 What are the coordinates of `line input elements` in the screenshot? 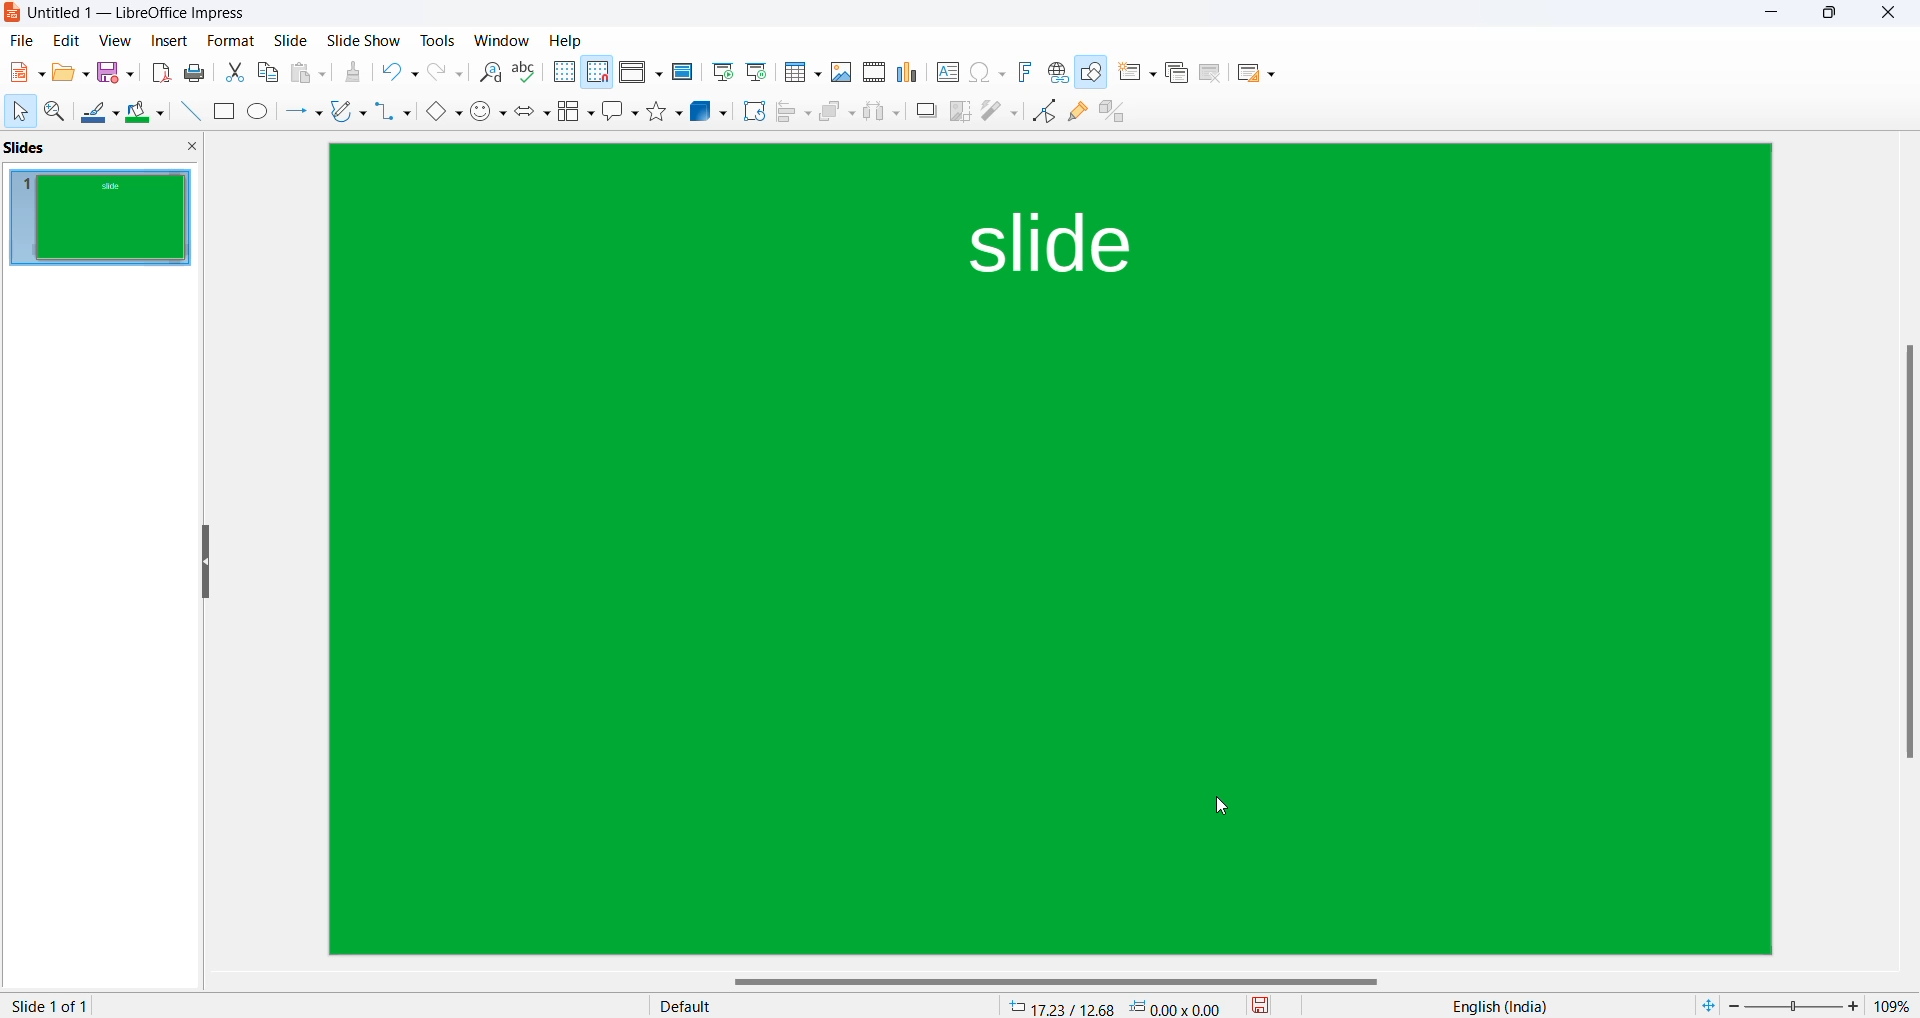 It's located at (188, 112).